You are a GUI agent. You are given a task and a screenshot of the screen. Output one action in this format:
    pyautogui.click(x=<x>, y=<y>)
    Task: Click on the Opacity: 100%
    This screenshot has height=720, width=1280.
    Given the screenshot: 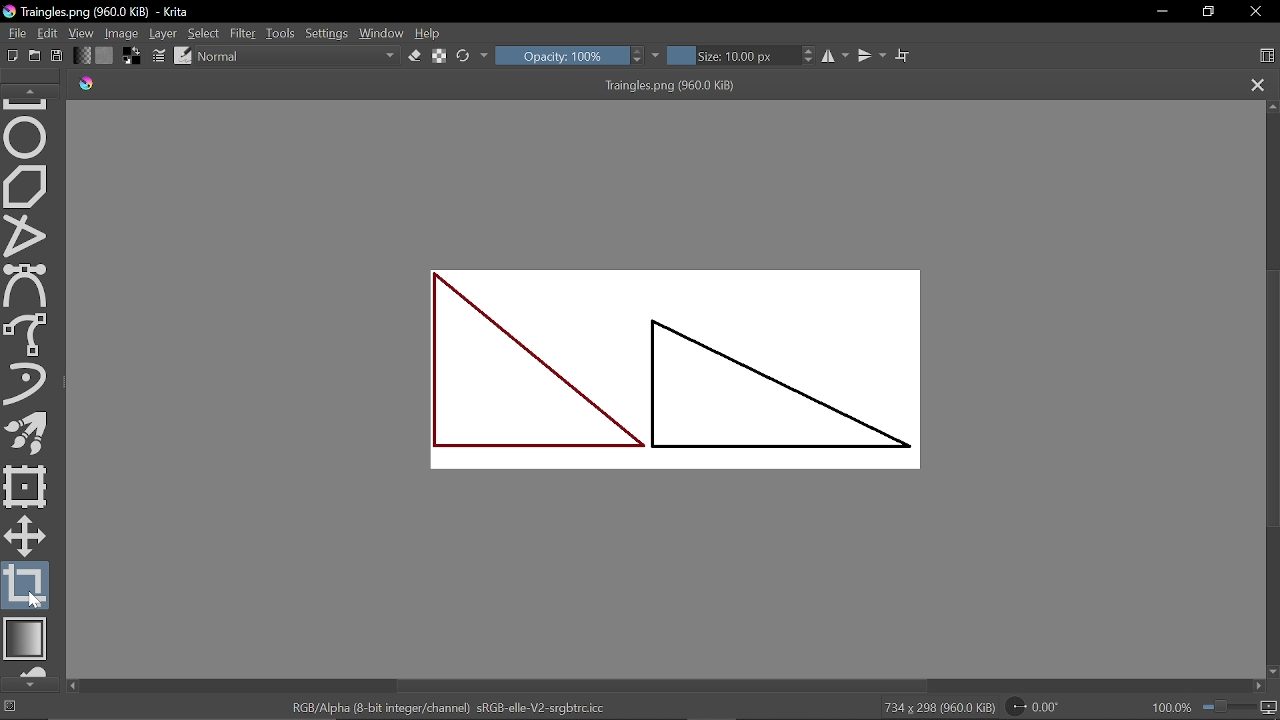 What is the action you would take?
    pyautogui.click(x=561, y=55)
    